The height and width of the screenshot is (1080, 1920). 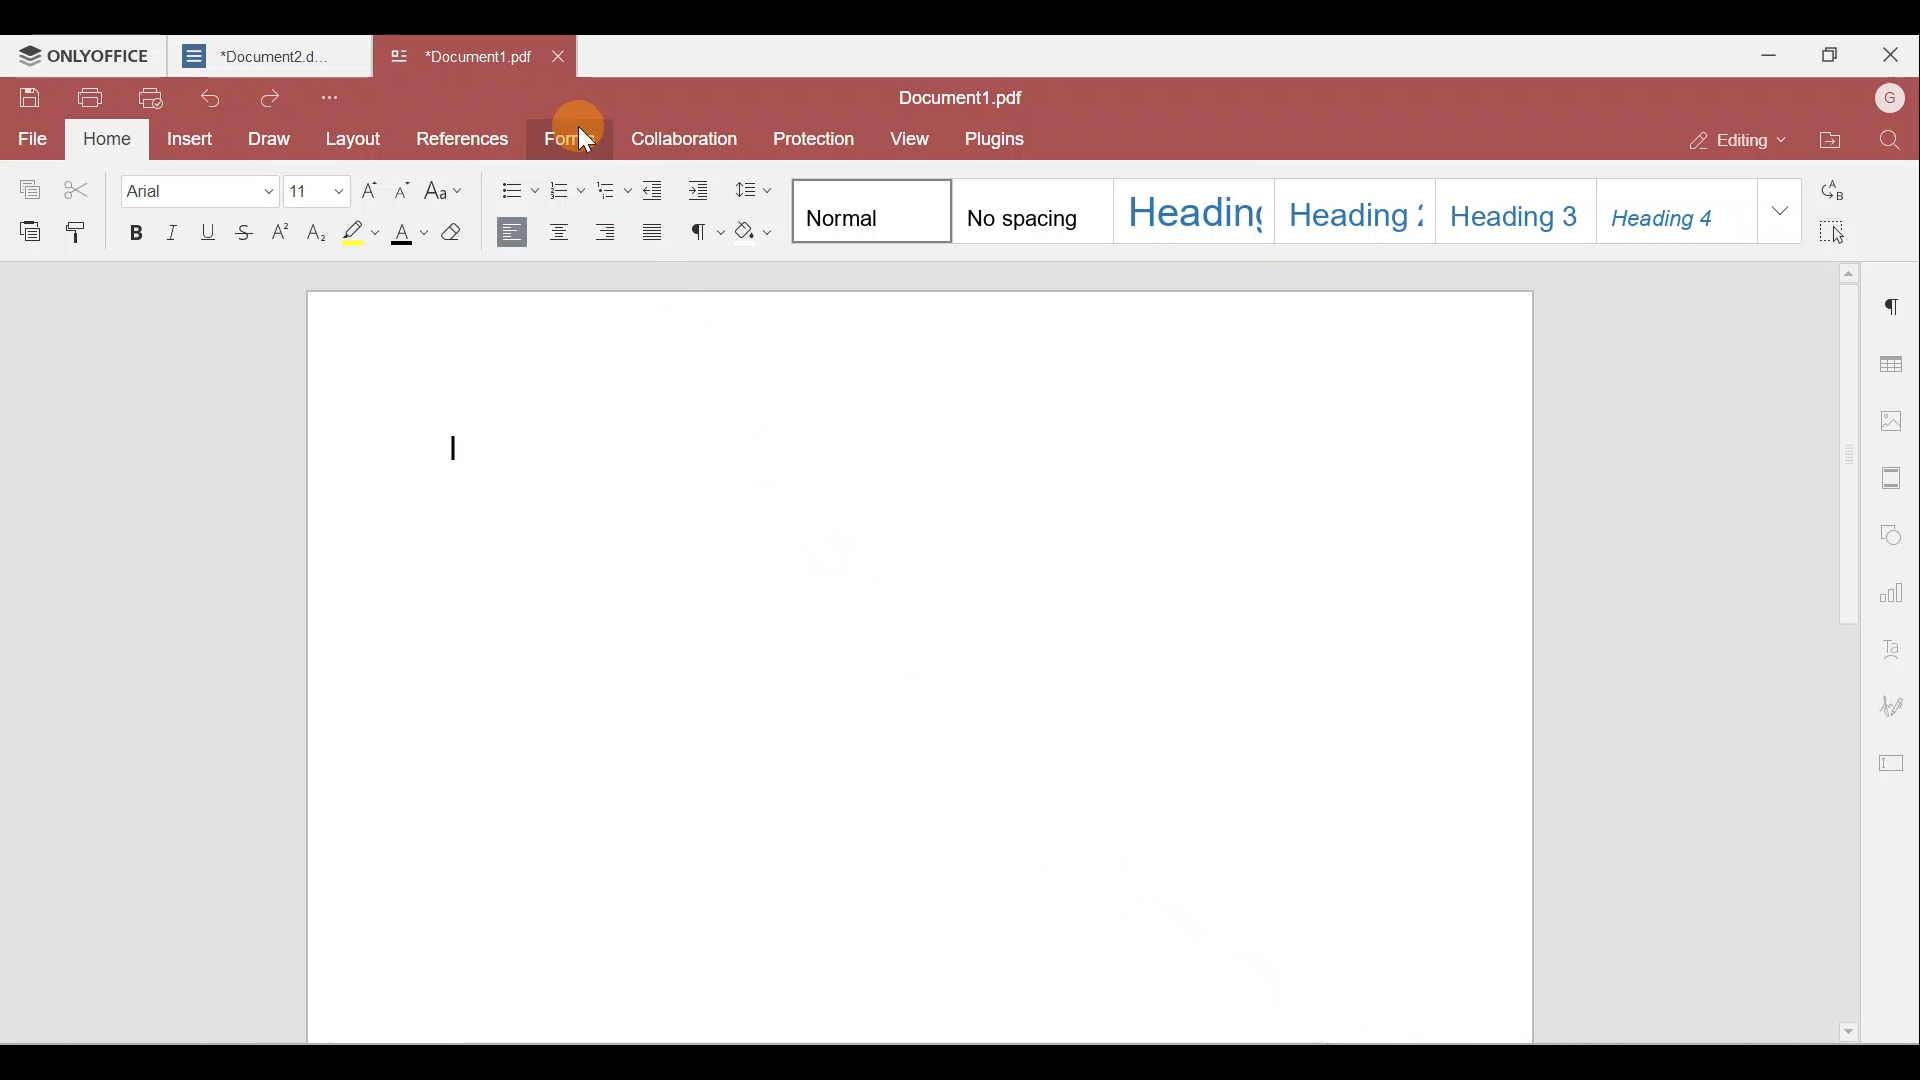 What do you see at coordinates (28, 182) in the screenshot?
I see `Copy` at bounding box center [28, 182].